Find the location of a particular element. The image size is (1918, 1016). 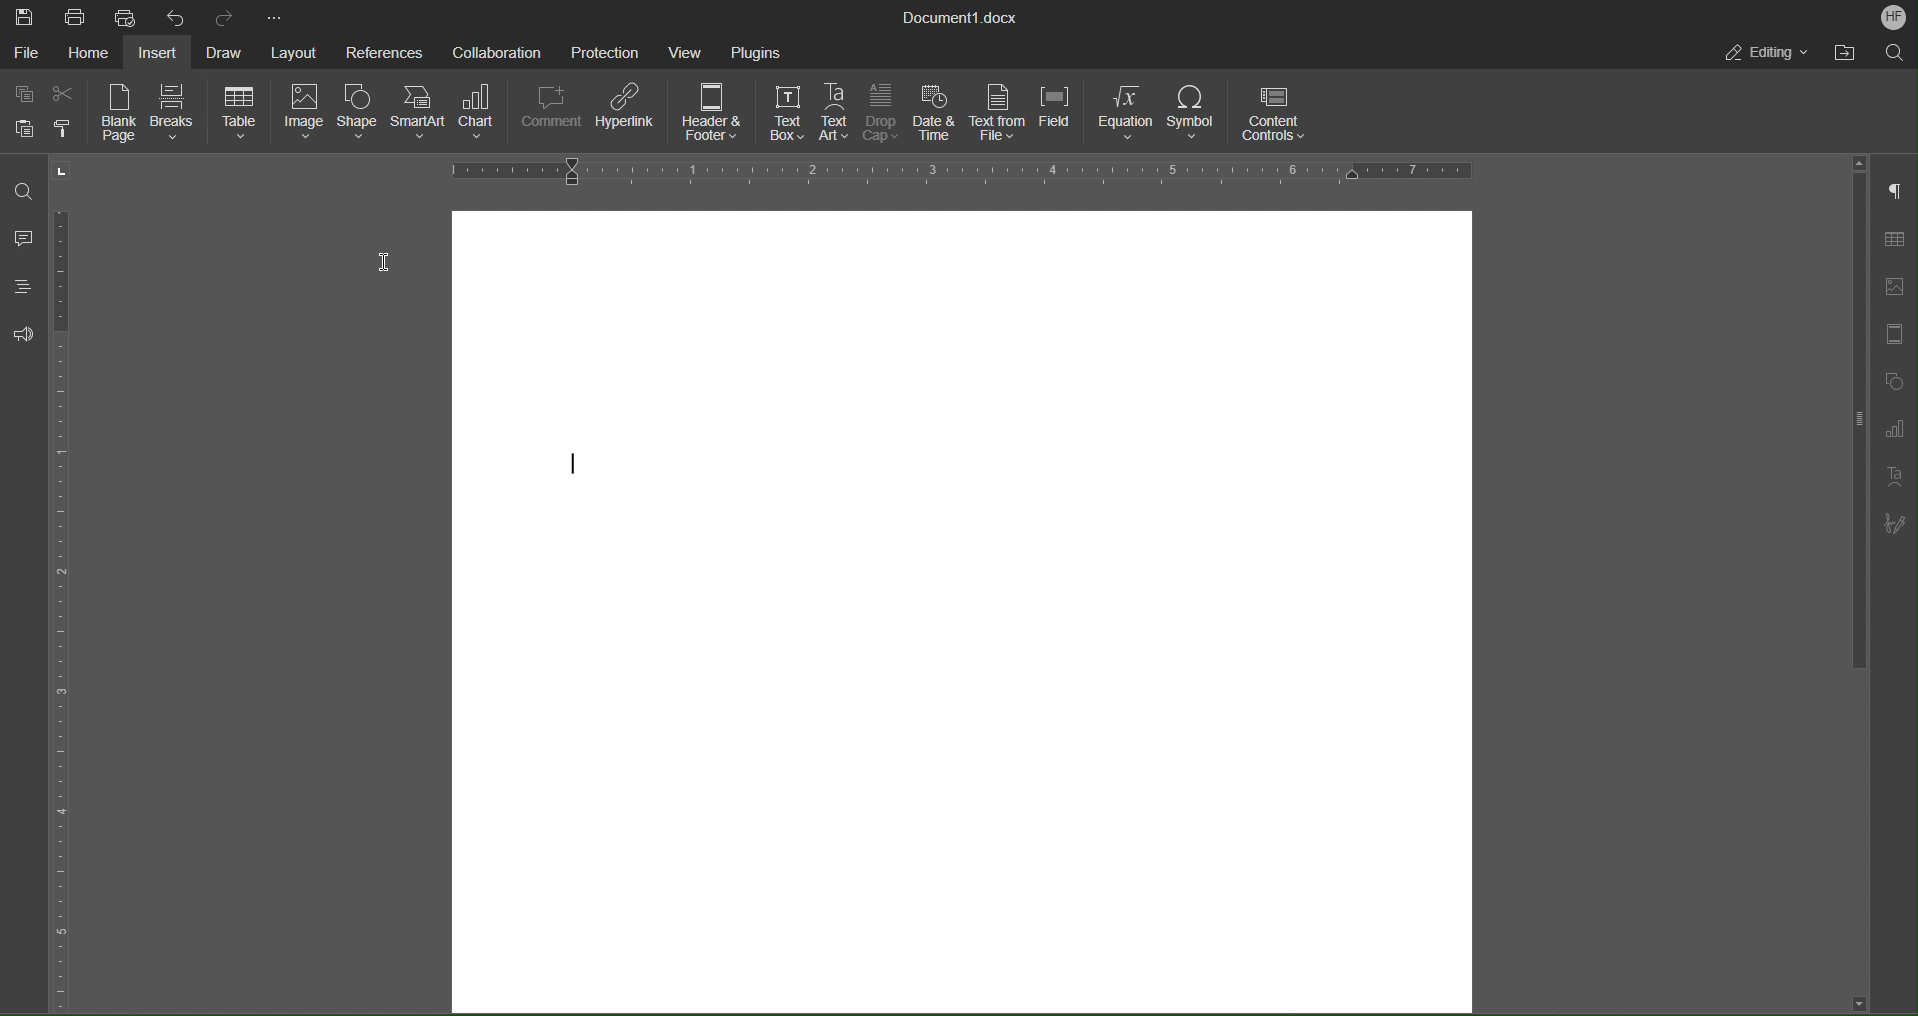

Text Box is located at coordinates (785, 114).